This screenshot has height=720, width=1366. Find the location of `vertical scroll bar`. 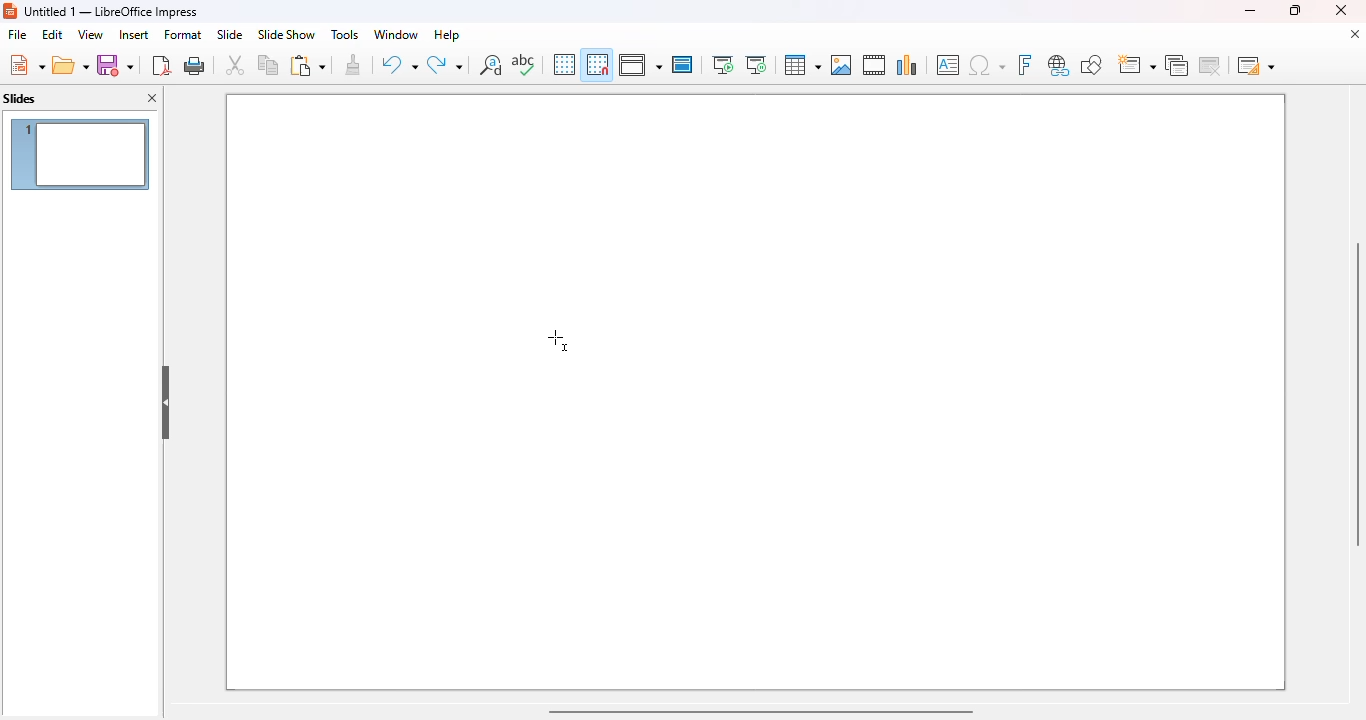

vertical scroll bar is located at coordinates (1354, 394).